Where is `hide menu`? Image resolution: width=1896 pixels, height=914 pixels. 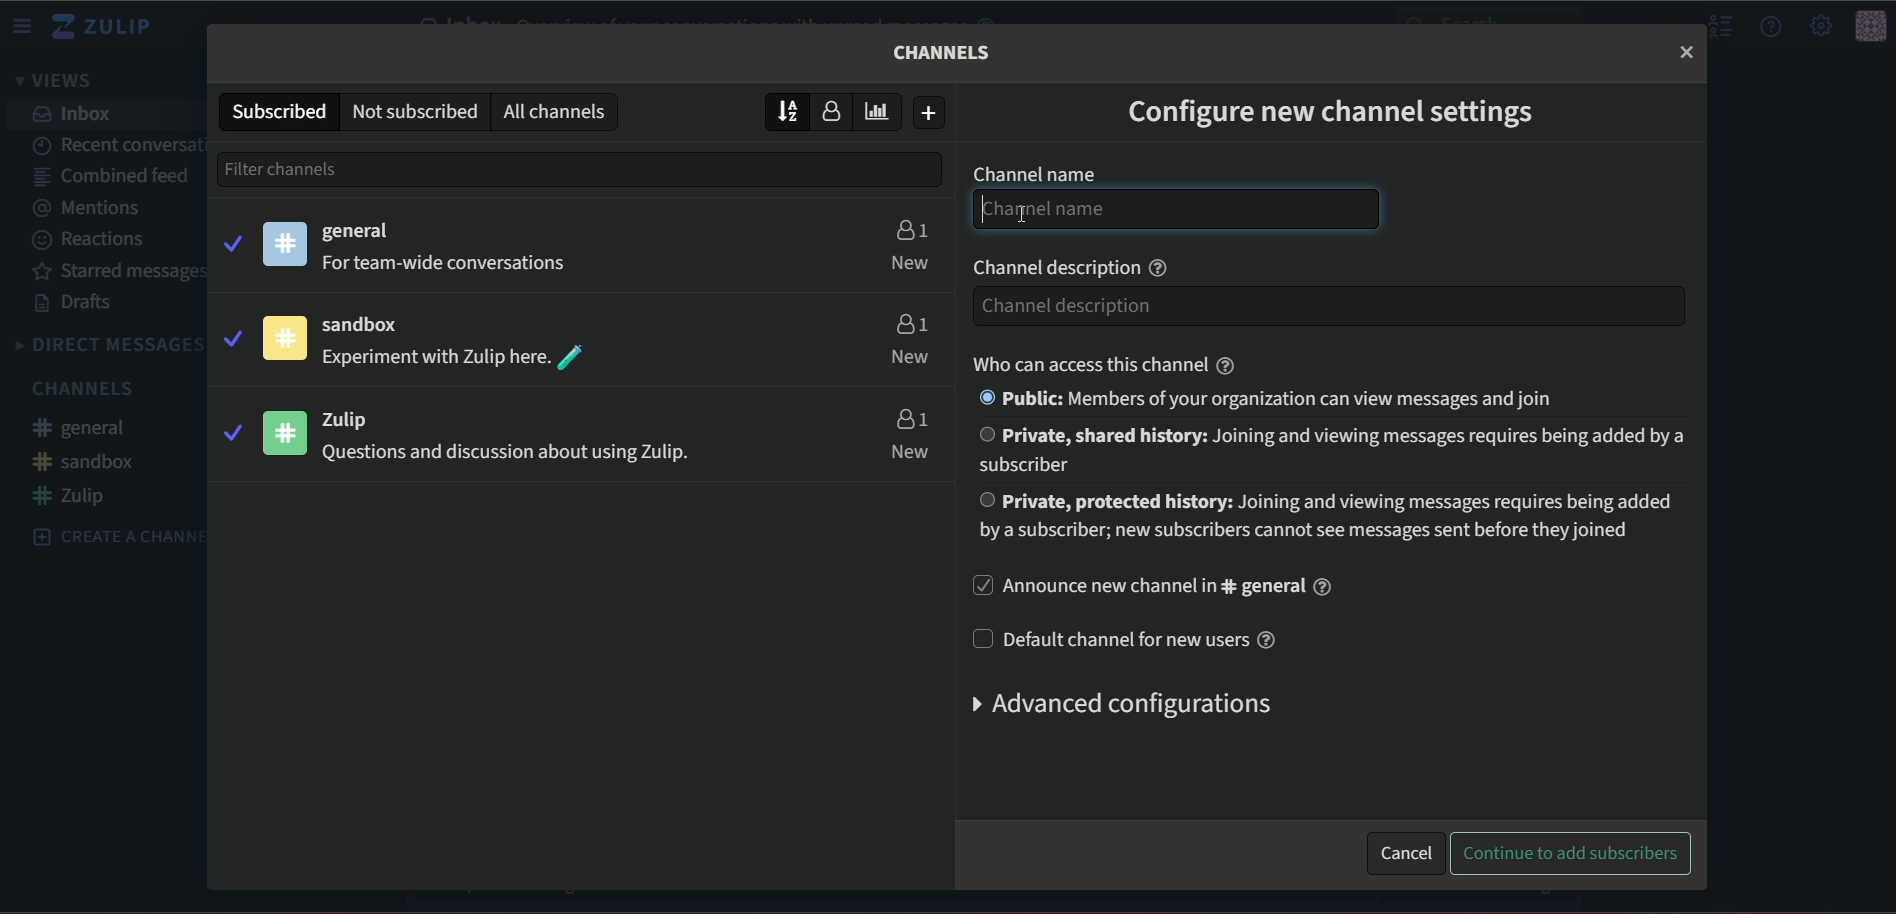 hide menu is located at coordinates (1722, 27).